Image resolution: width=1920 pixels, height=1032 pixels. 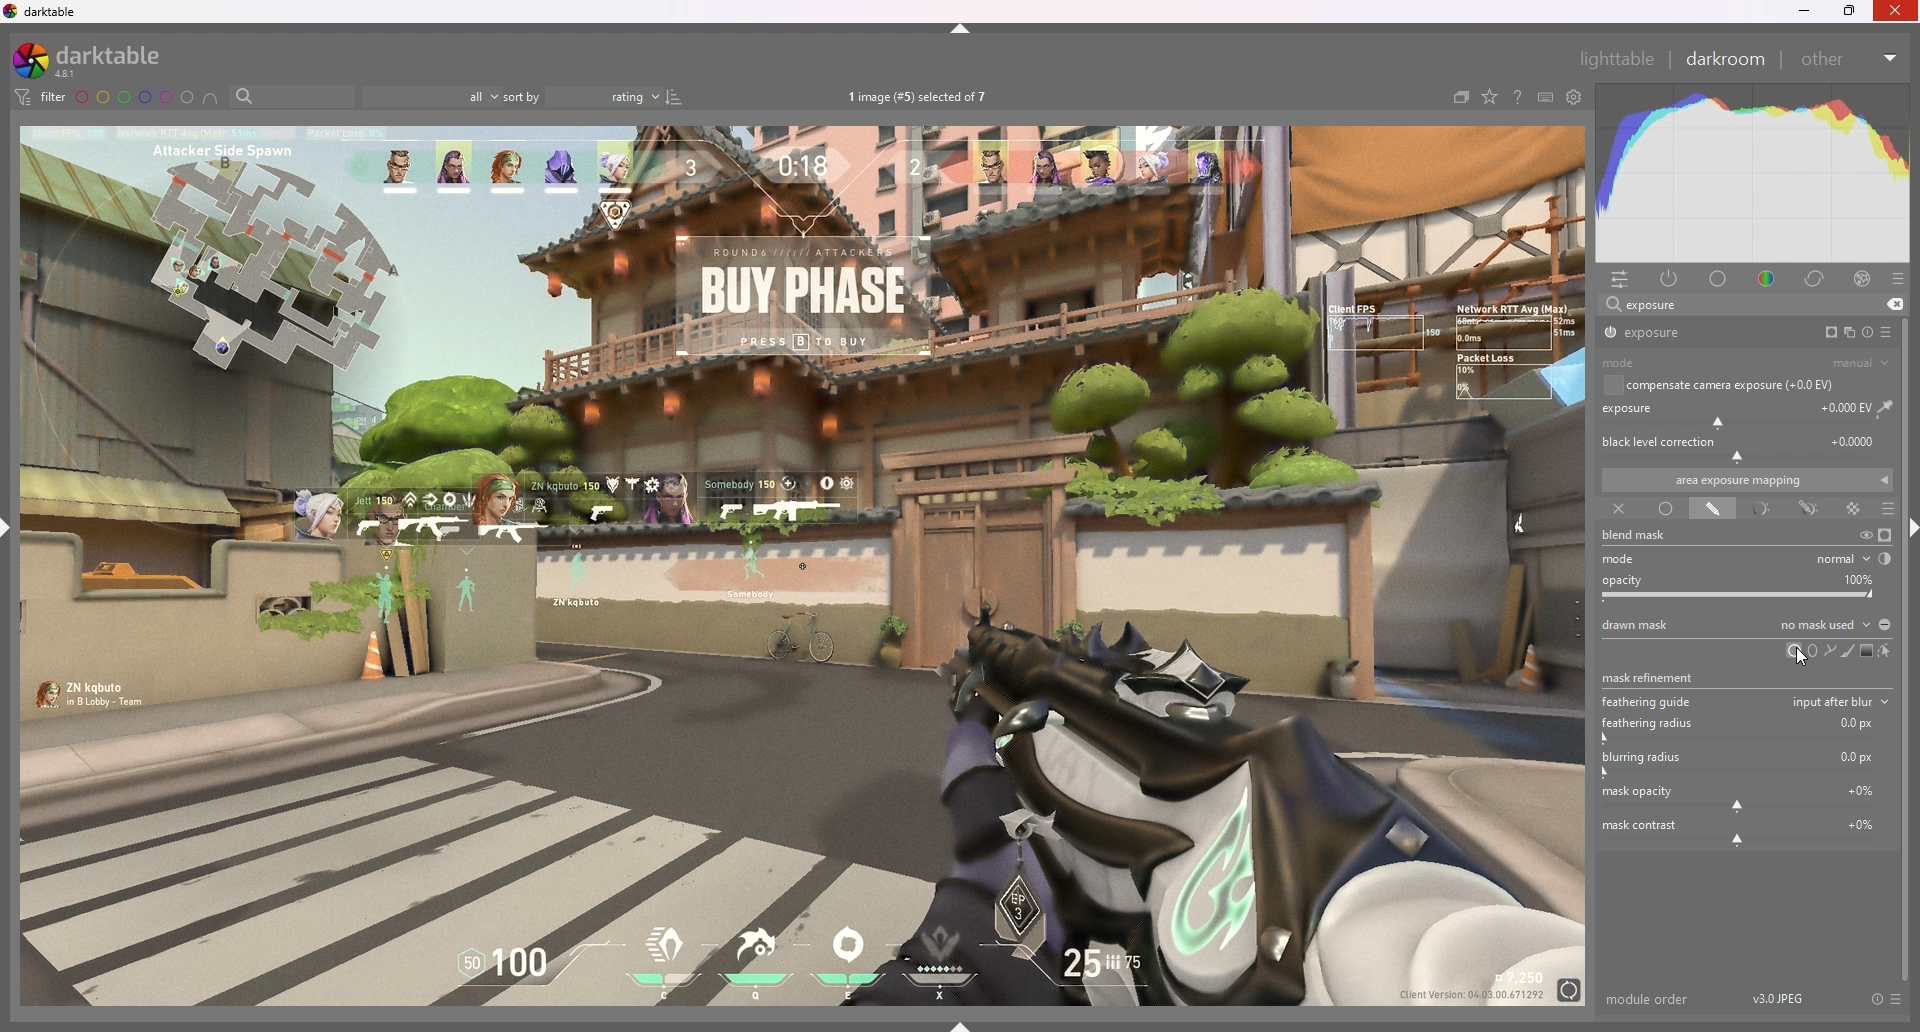 What do you see at coordinates (1850, 59) in the screenshot?
I see `other` at bounding box center [1850, 59].